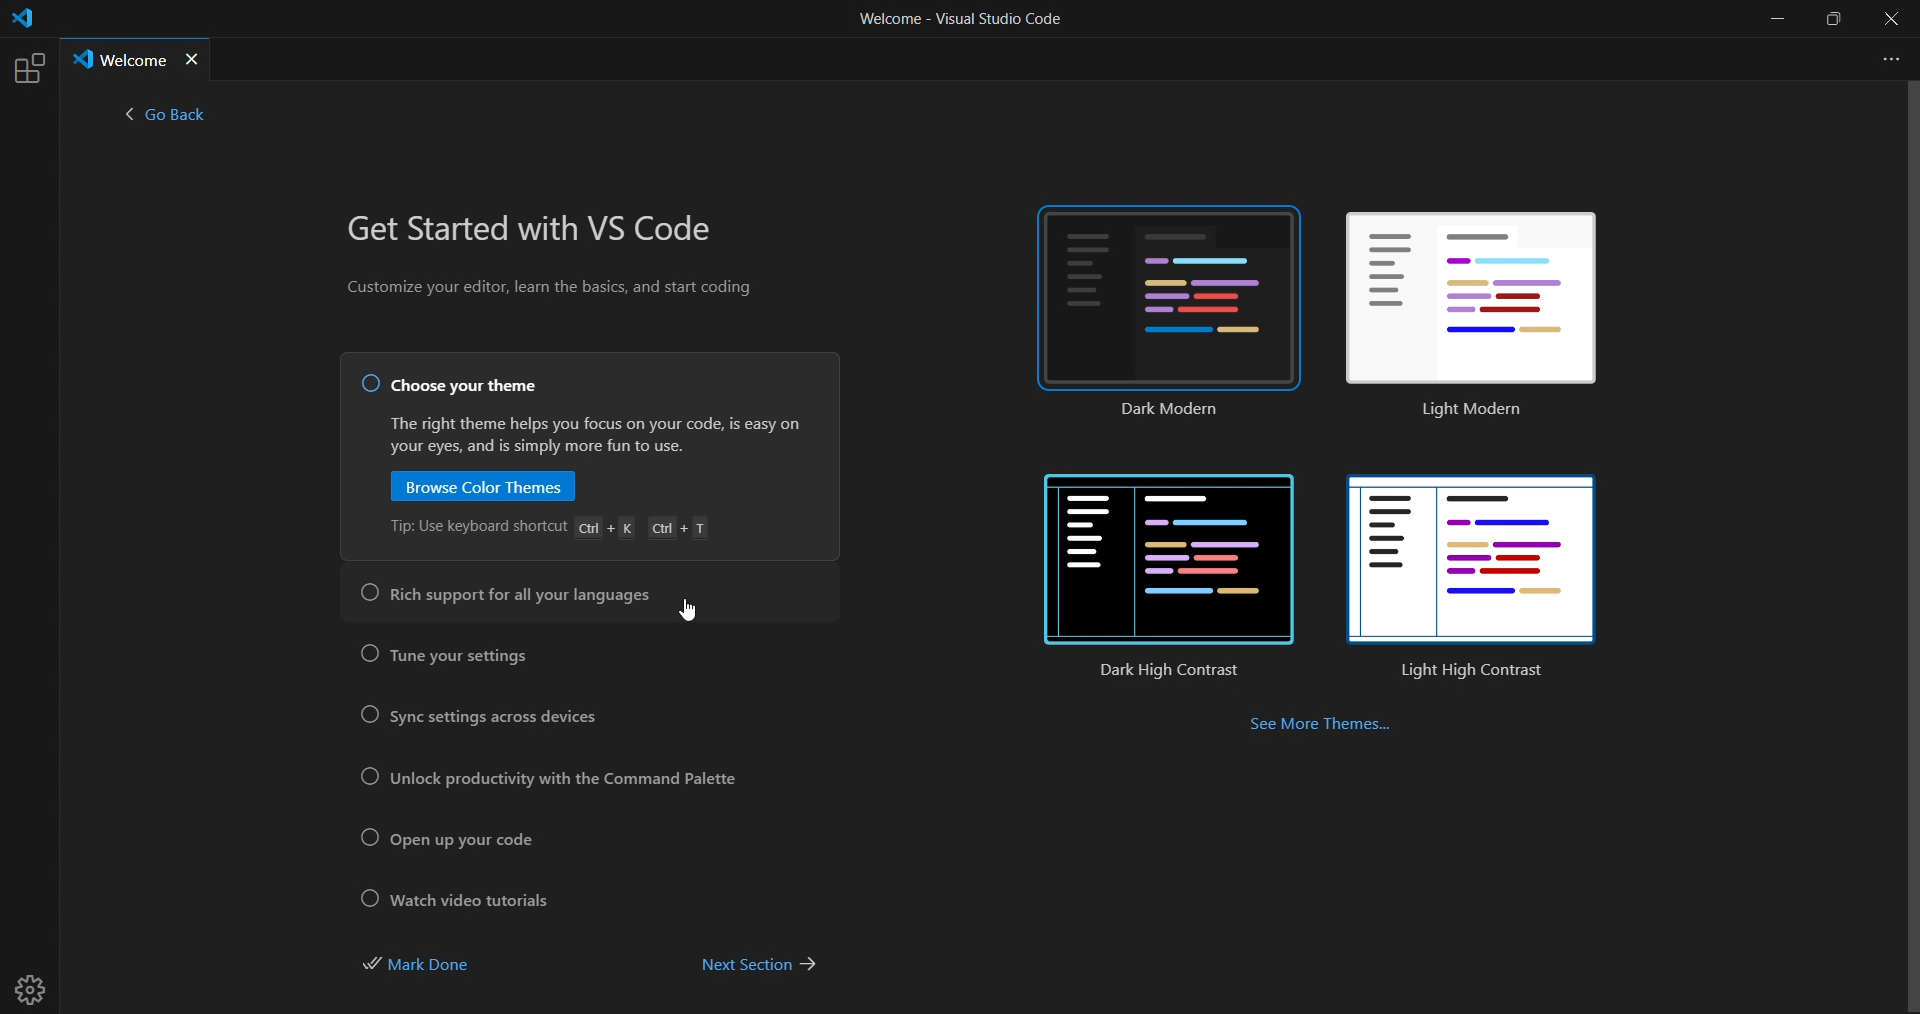 Image resolution: width=1920 pixels, height=1014 pixels. Describe the element at coordinates (1160, 291) in the screenshot. I see `dark modern` at that location.